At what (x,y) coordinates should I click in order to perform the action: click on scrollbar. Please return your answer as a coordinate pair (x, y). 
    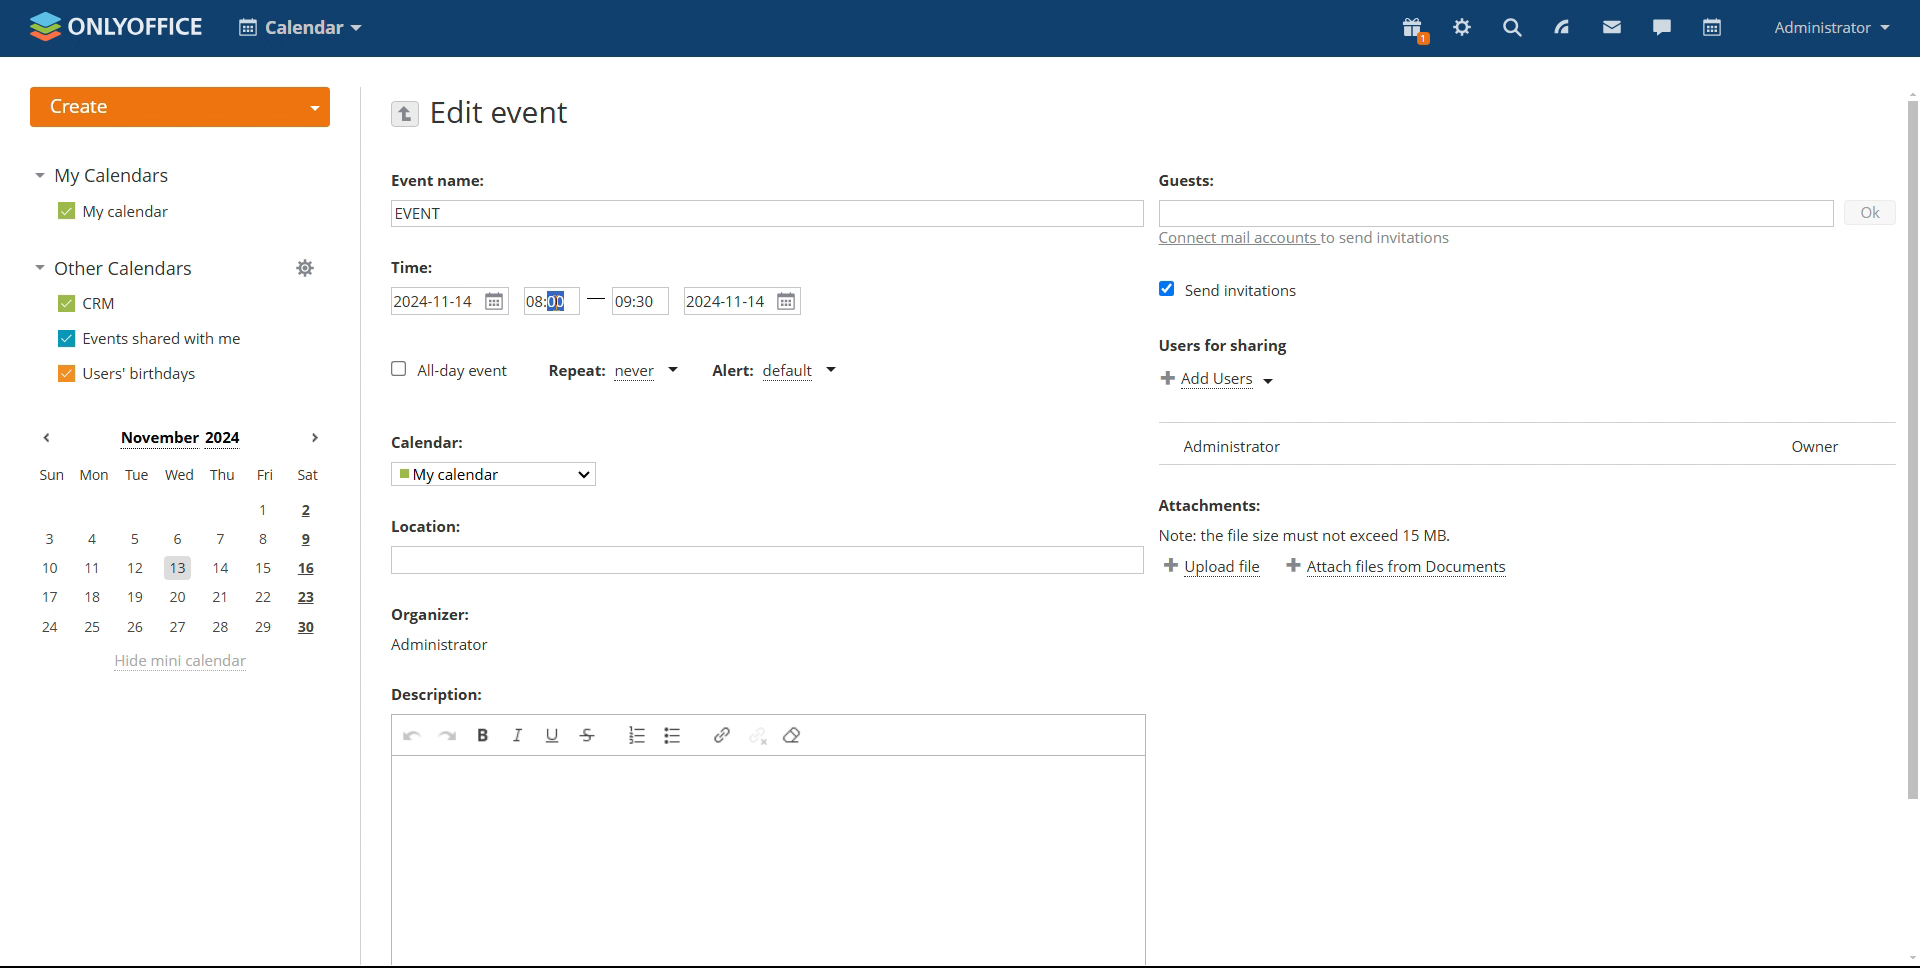
    Looking at the image, I should click on (1911, 450).